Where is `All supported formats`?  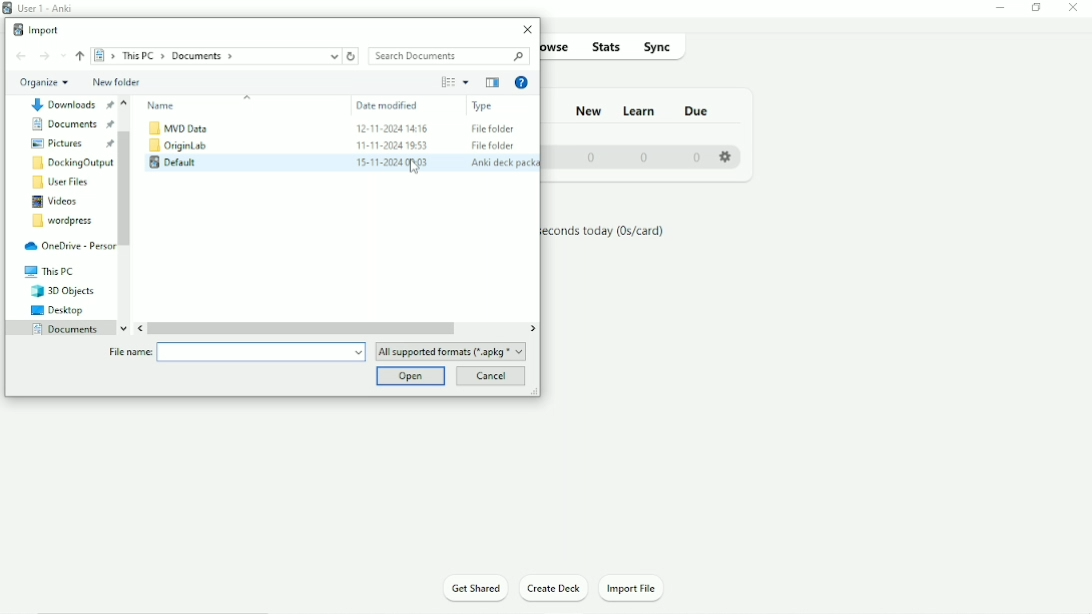
All supported formats is located at coordinates (450, 352).